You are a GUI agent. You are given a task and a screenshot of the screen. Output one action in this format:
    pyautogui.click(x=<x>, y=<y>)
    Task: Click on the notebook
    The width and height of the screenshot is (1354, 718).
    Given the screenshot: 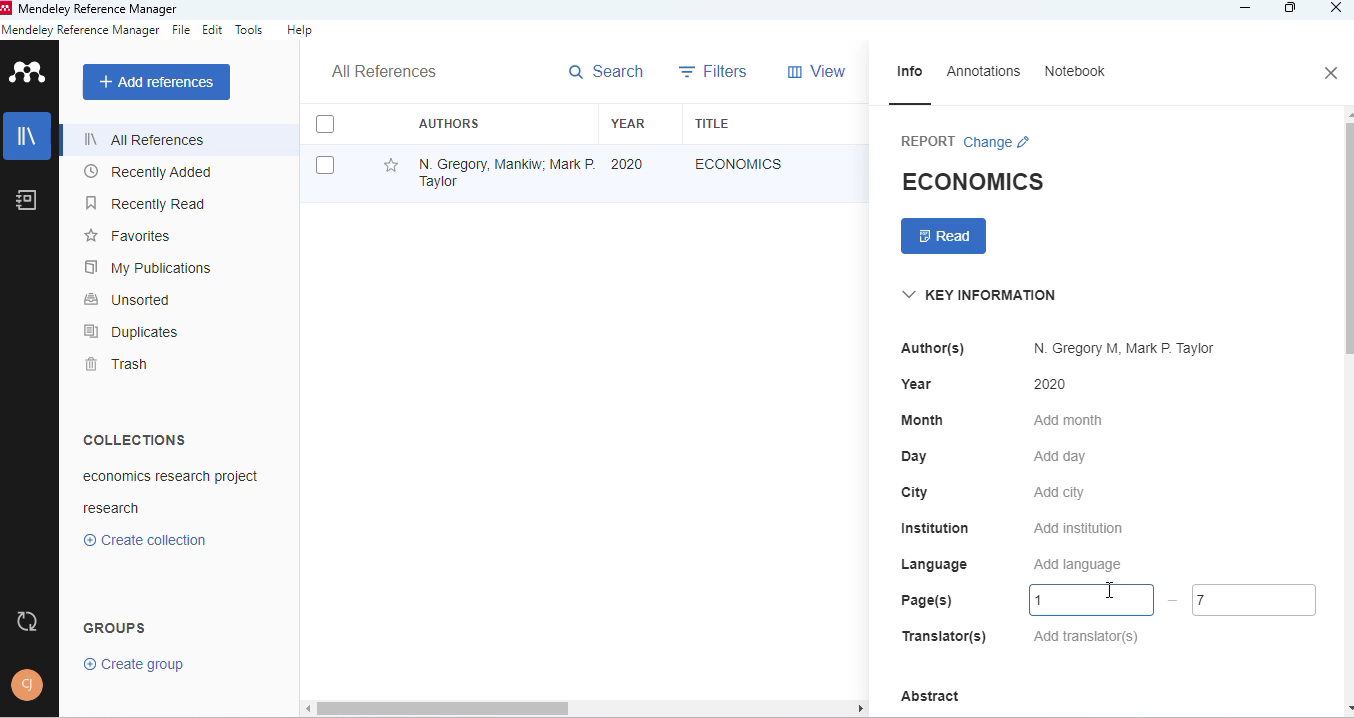 What is the action you would take?
    pyautogui.click(x=25, y=200)
    